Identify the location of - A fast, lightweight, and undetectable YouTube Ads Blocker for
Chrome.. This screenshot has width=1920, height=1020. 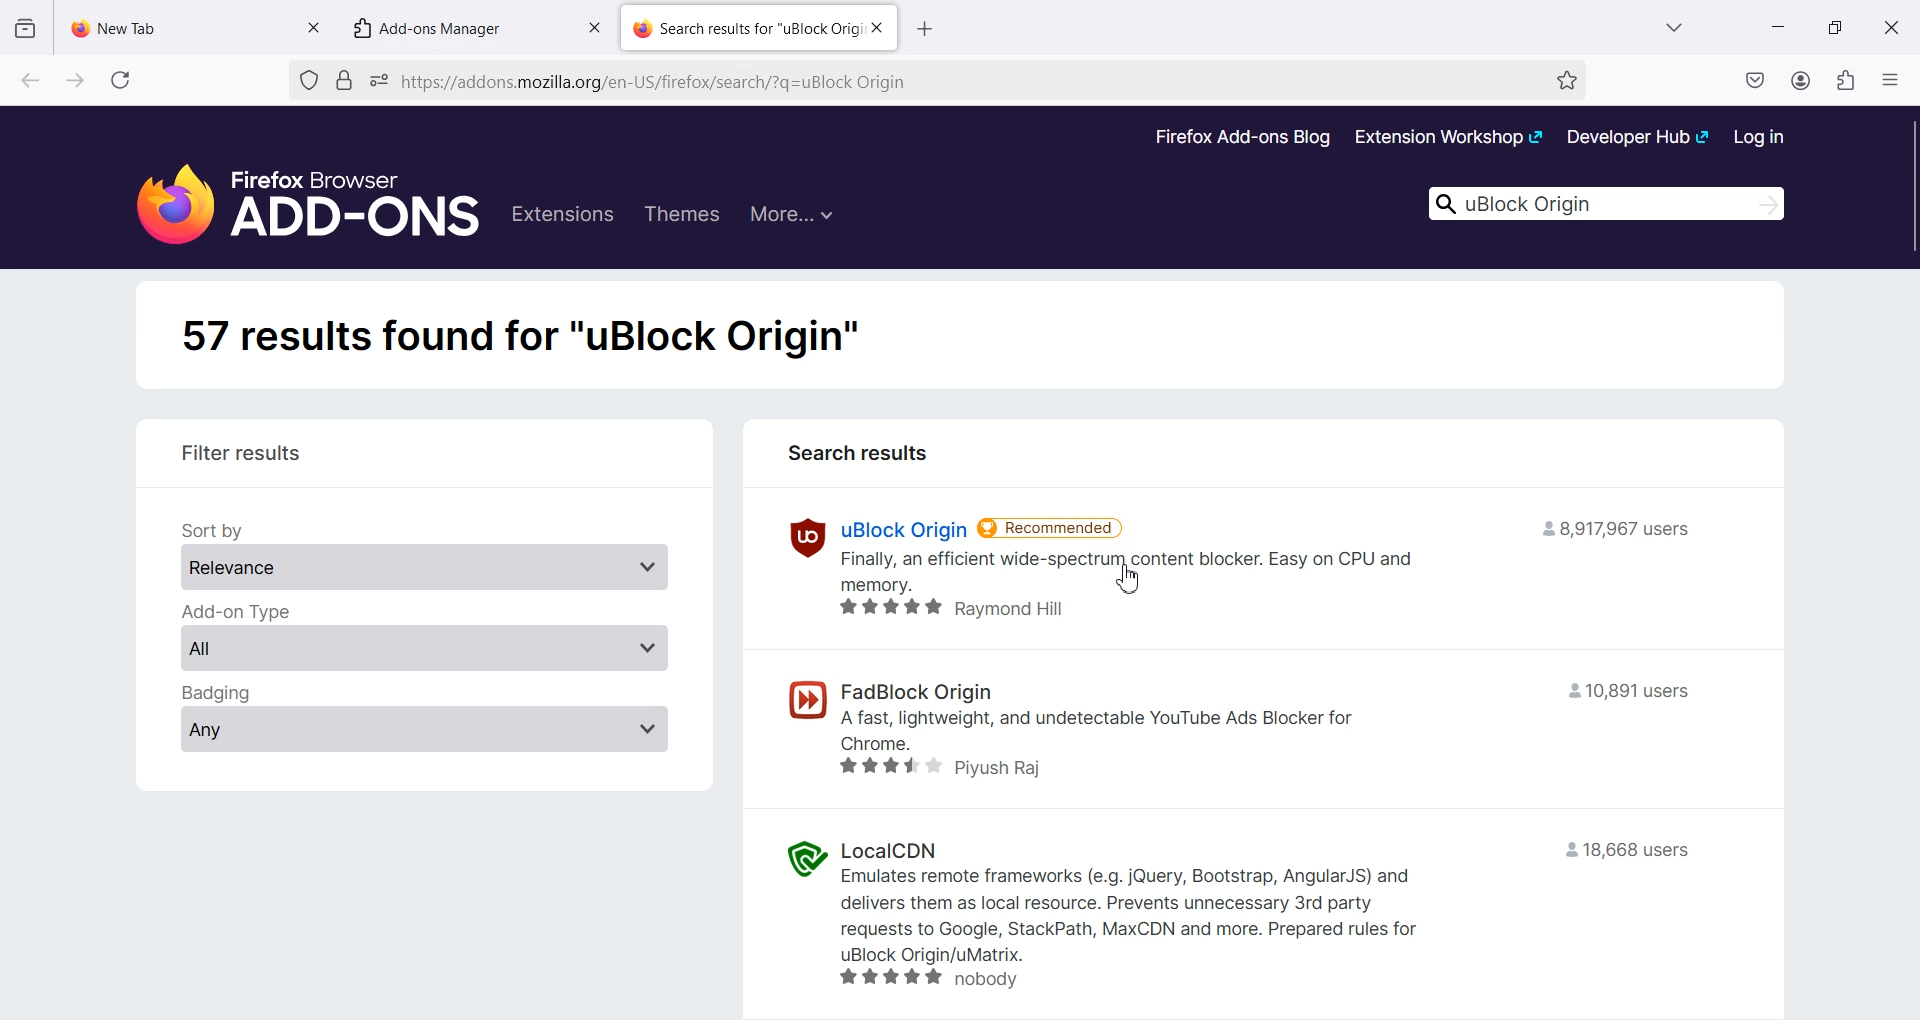
(1115, 730).